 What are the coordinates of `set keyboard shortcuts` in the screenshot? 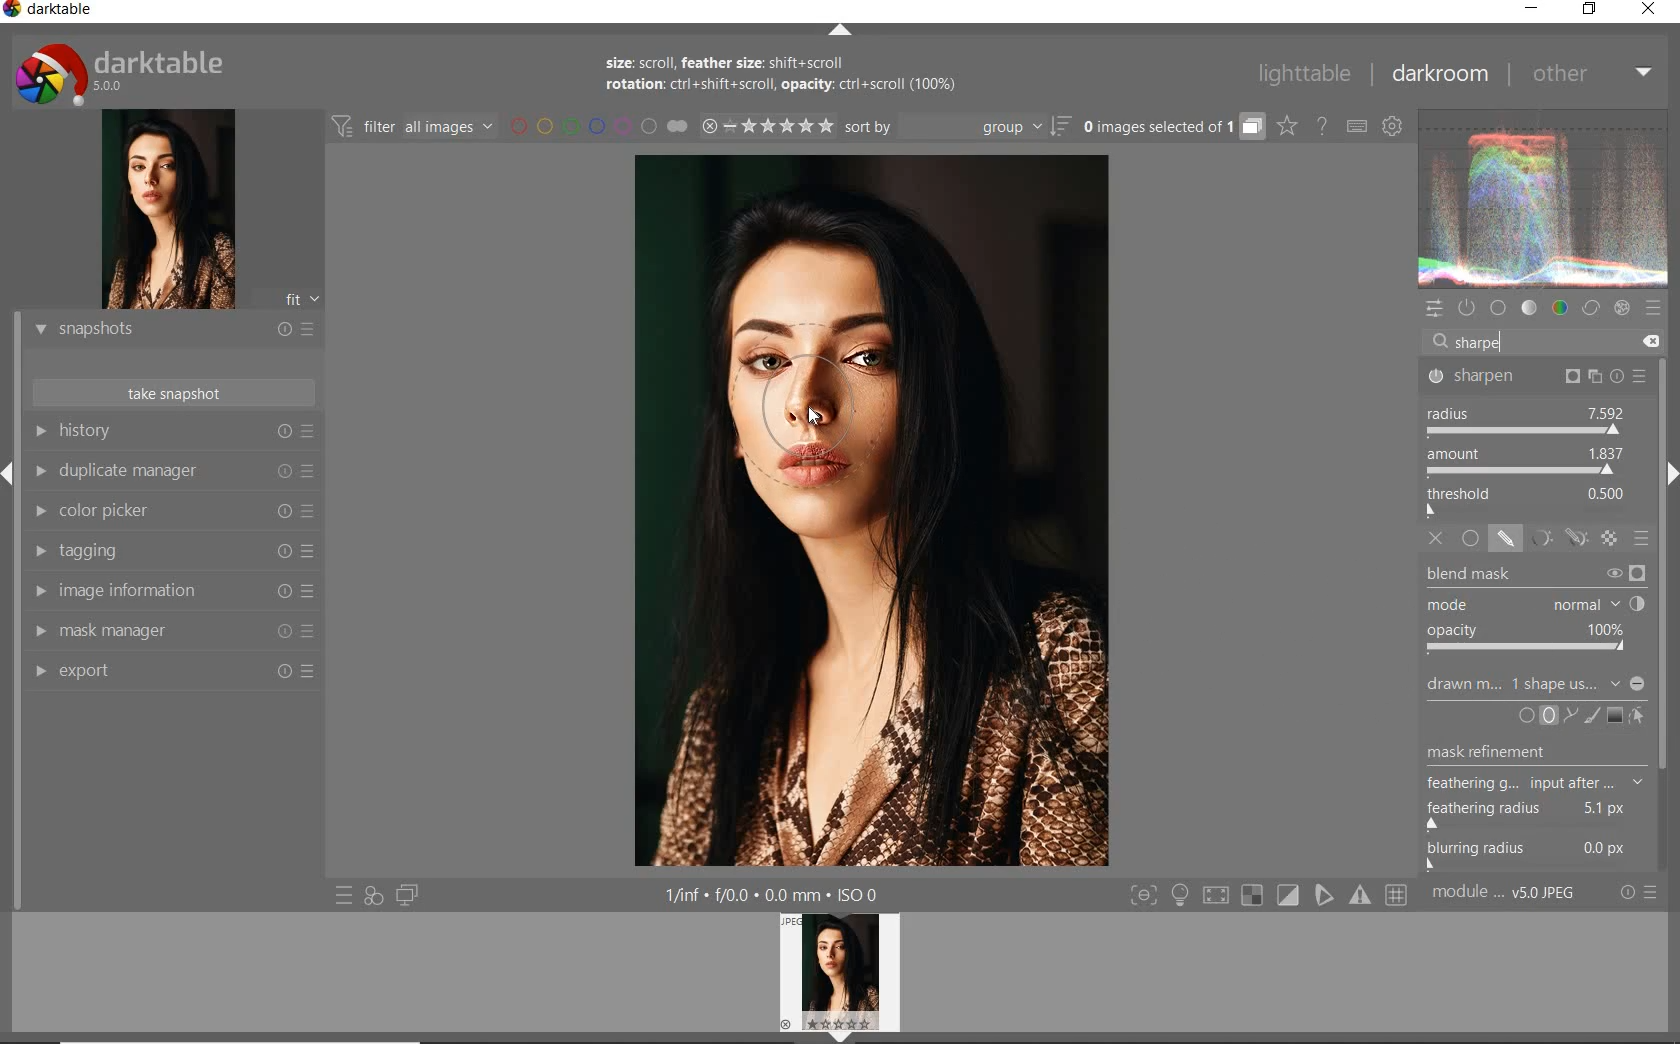 It's located at (1355, 127).